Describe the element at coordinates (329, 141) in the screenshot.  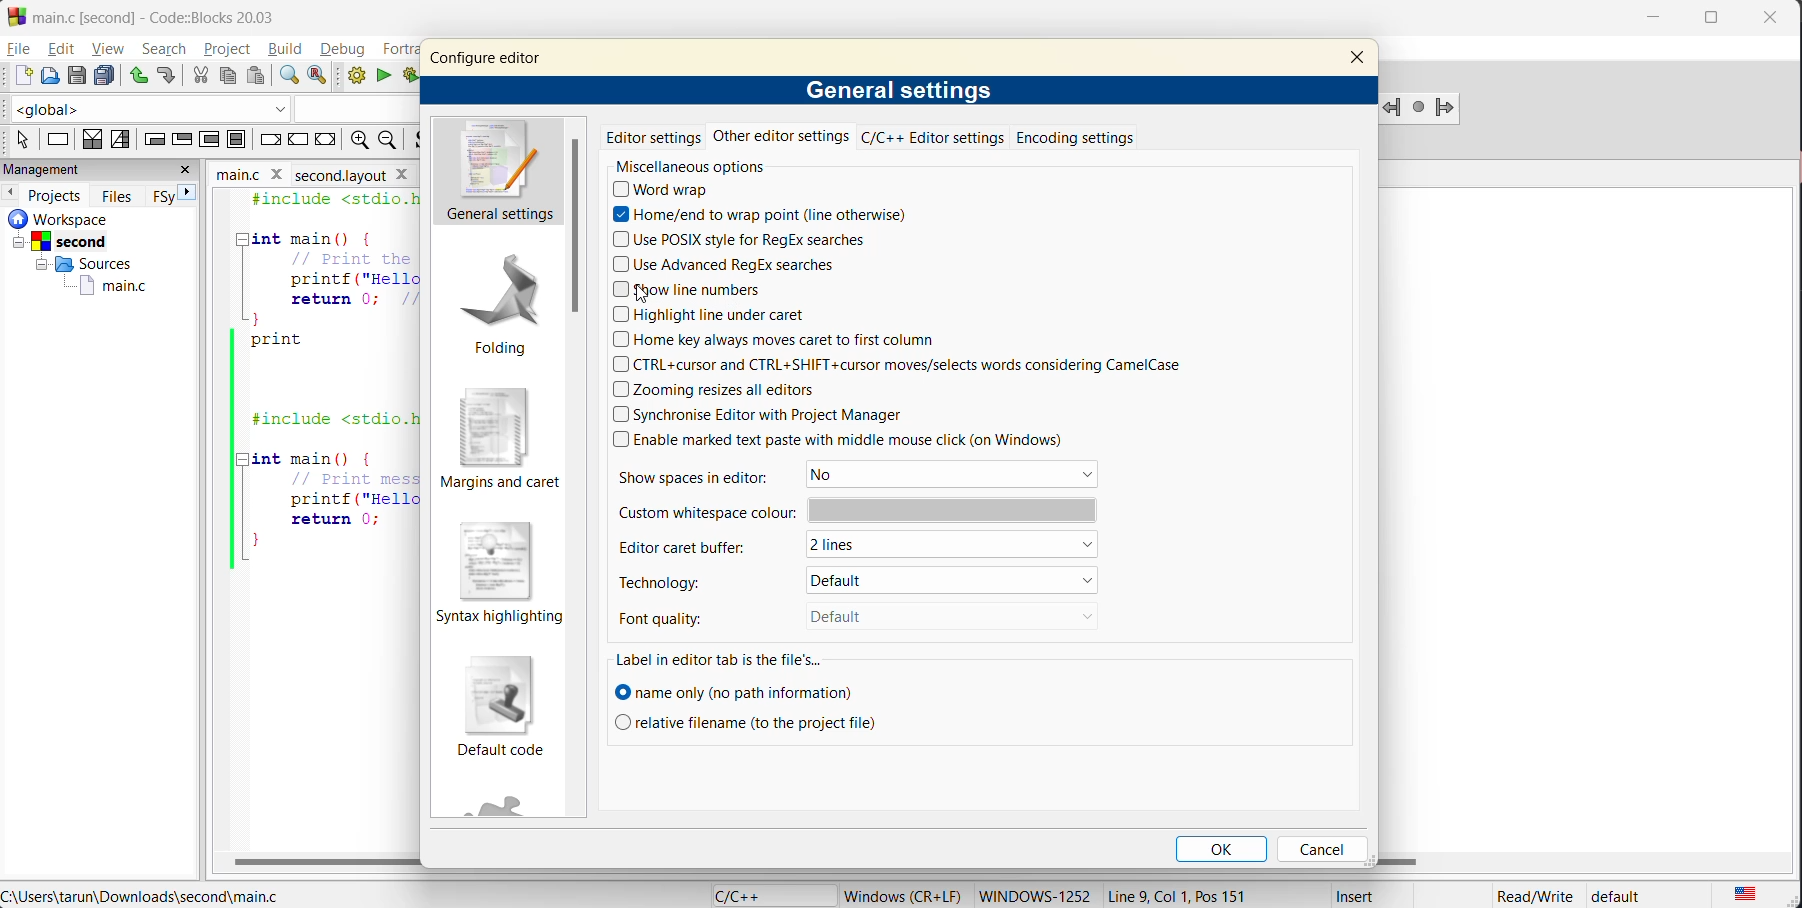
I see `return instruction` at that location.